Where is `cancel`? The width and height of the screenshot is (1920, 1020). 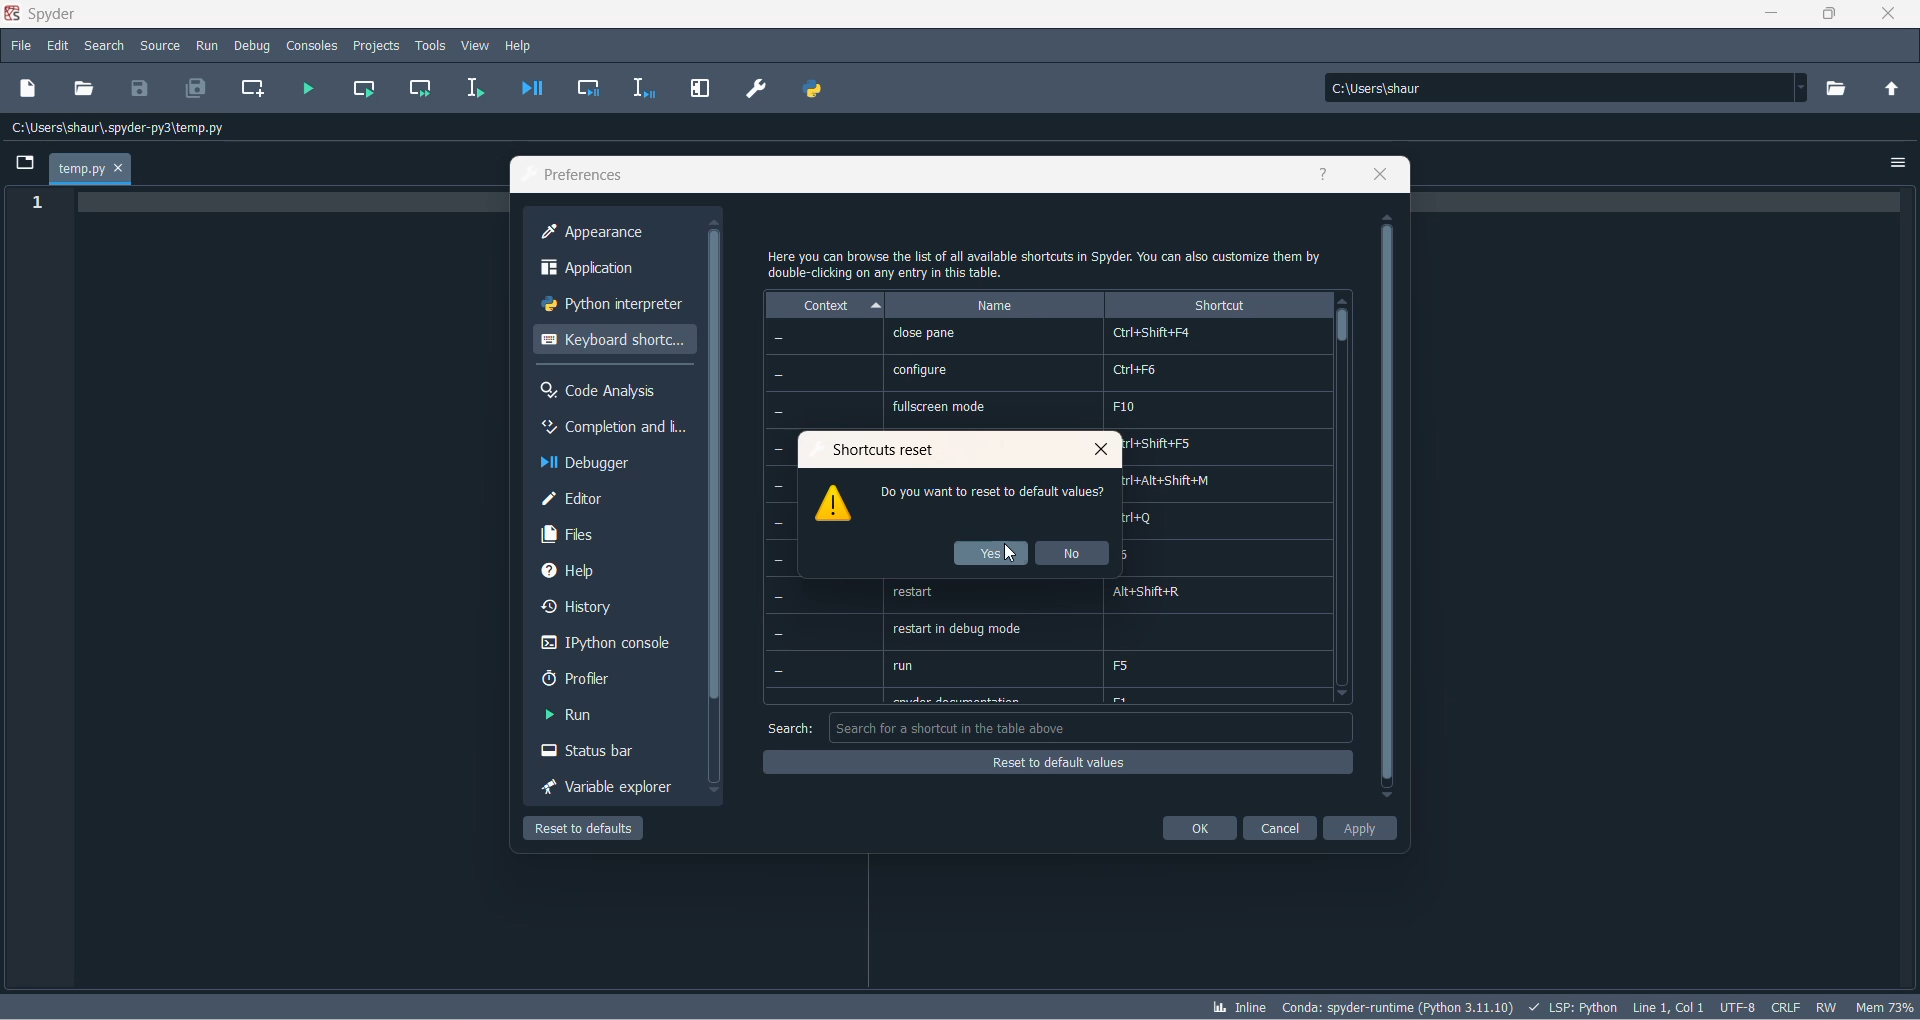
cancel is located at coordinates (1281, 829).